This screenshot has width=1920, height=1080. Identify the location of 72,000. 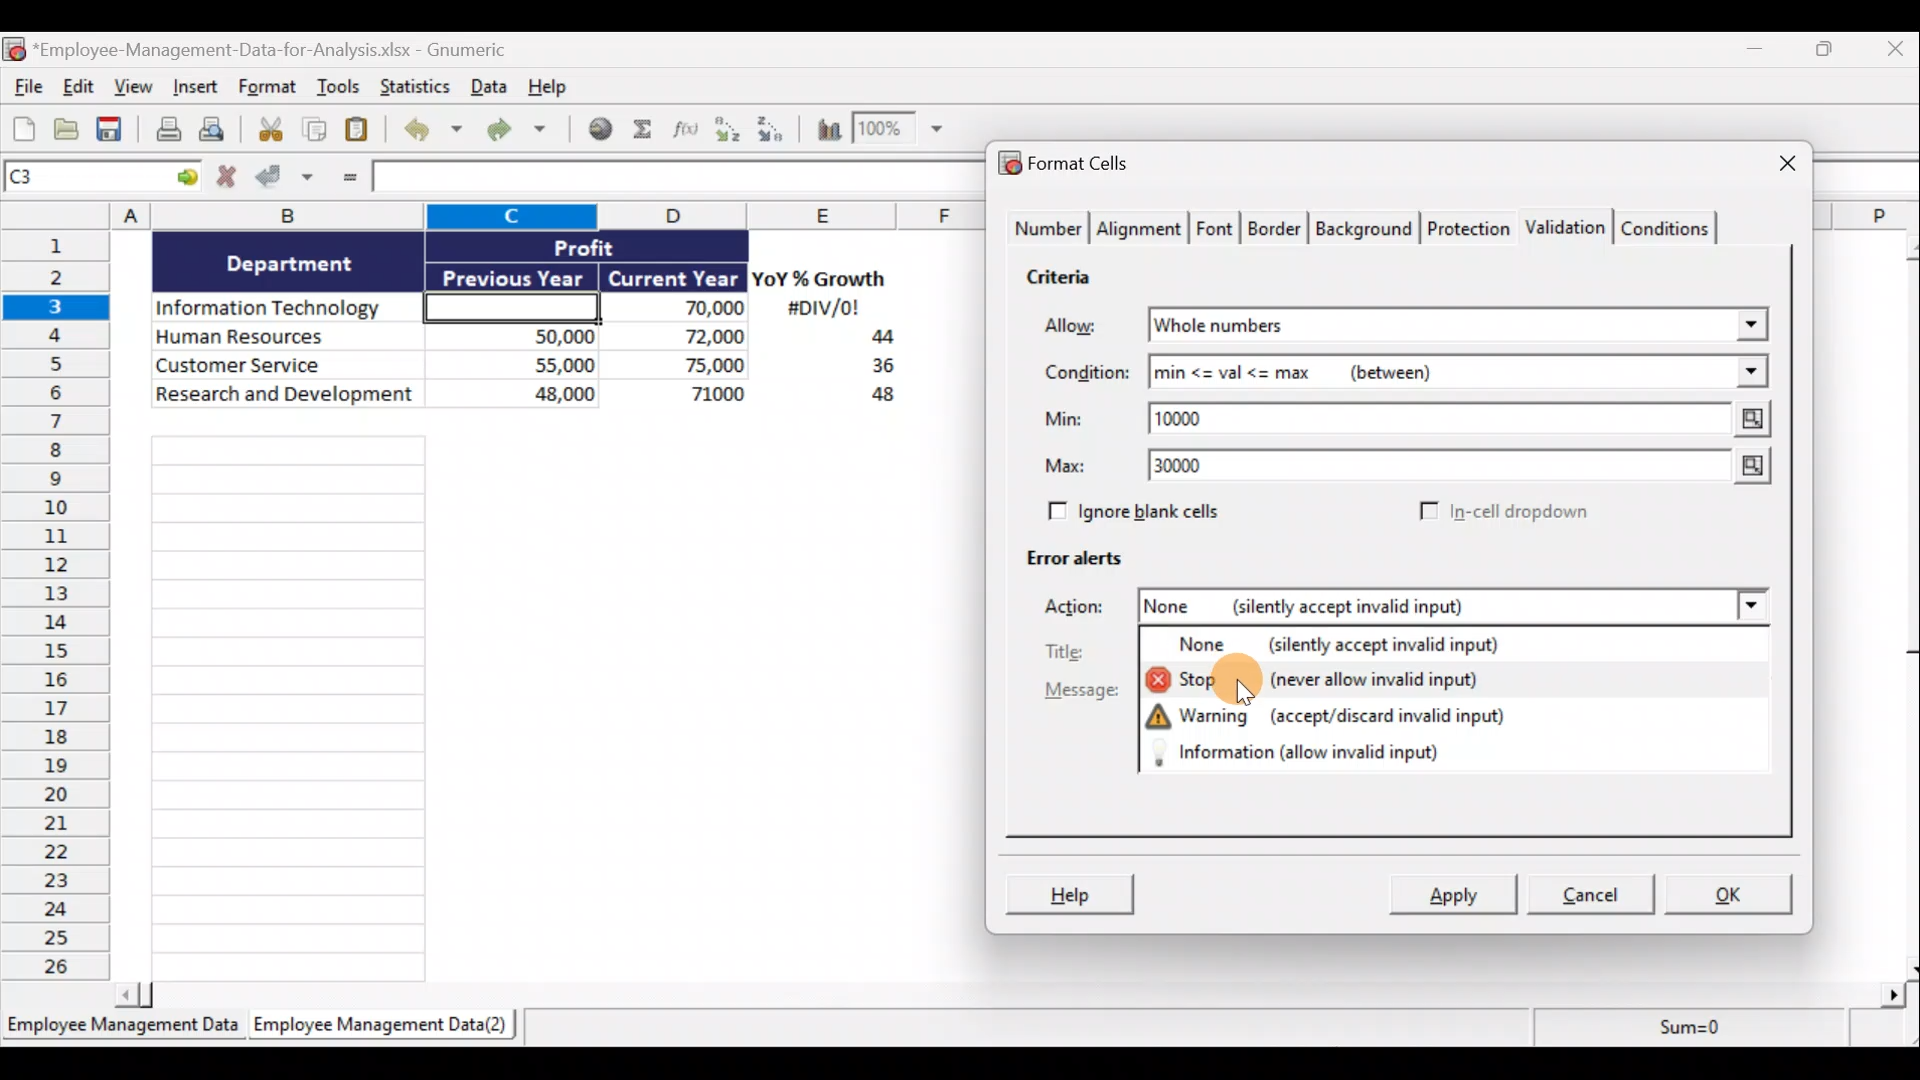
(683, 338).